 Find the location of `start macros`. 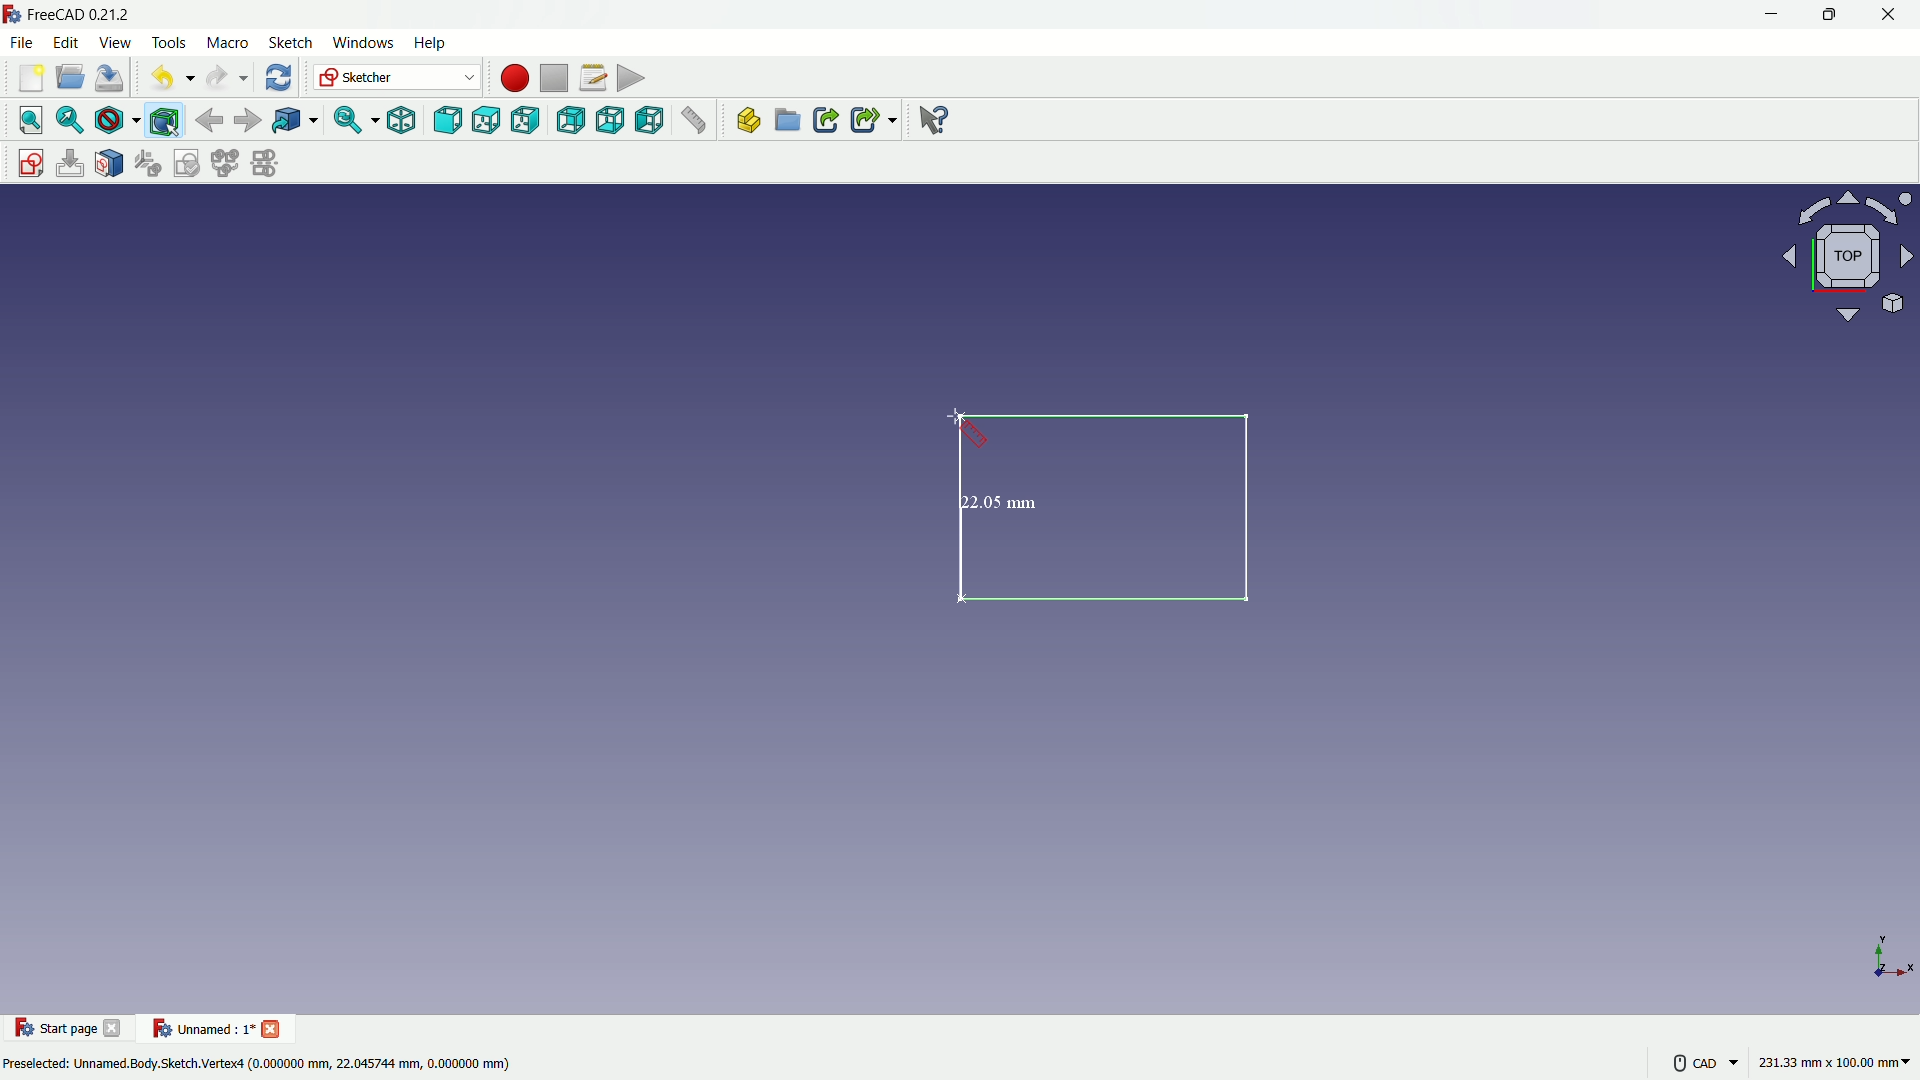

start macros is located at coordinates (511, 77).